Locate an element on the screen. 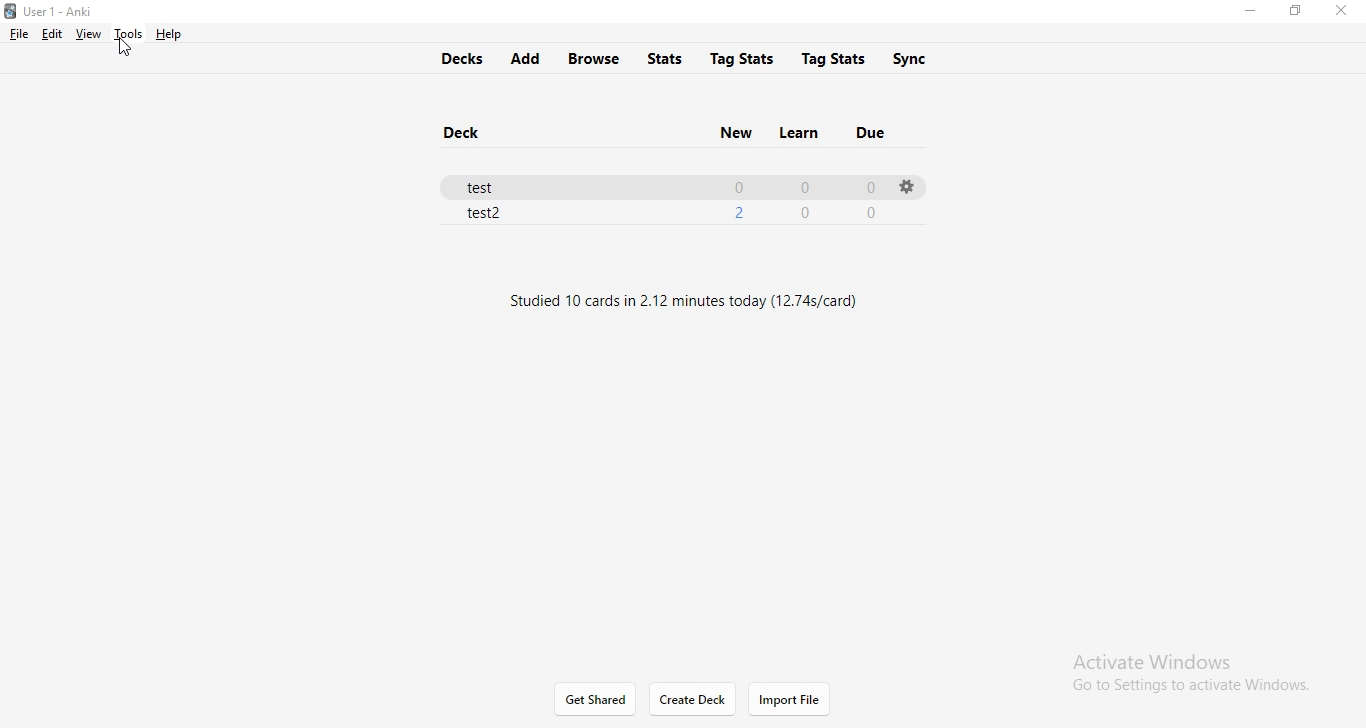 Image resolution: width=1366 pixels, height=728 pixels. view is located at coordinates (89, 35).